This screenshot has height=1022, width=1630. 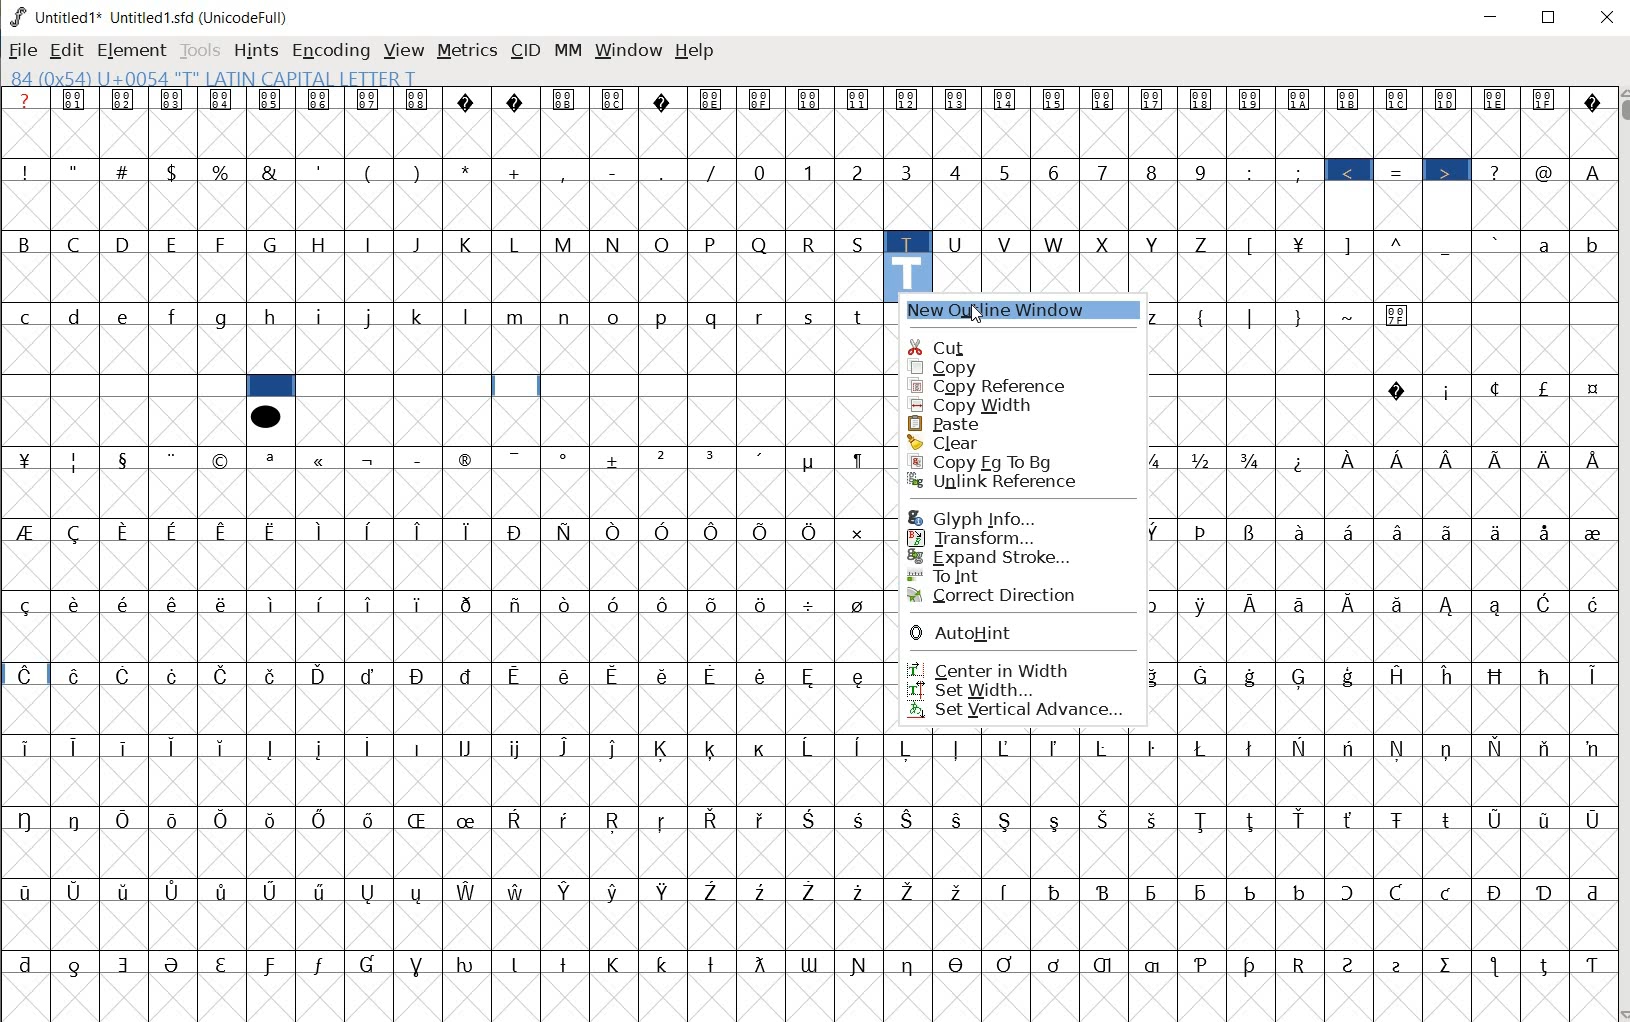 I want to click on Symbol, so click(x=1201, y=746).